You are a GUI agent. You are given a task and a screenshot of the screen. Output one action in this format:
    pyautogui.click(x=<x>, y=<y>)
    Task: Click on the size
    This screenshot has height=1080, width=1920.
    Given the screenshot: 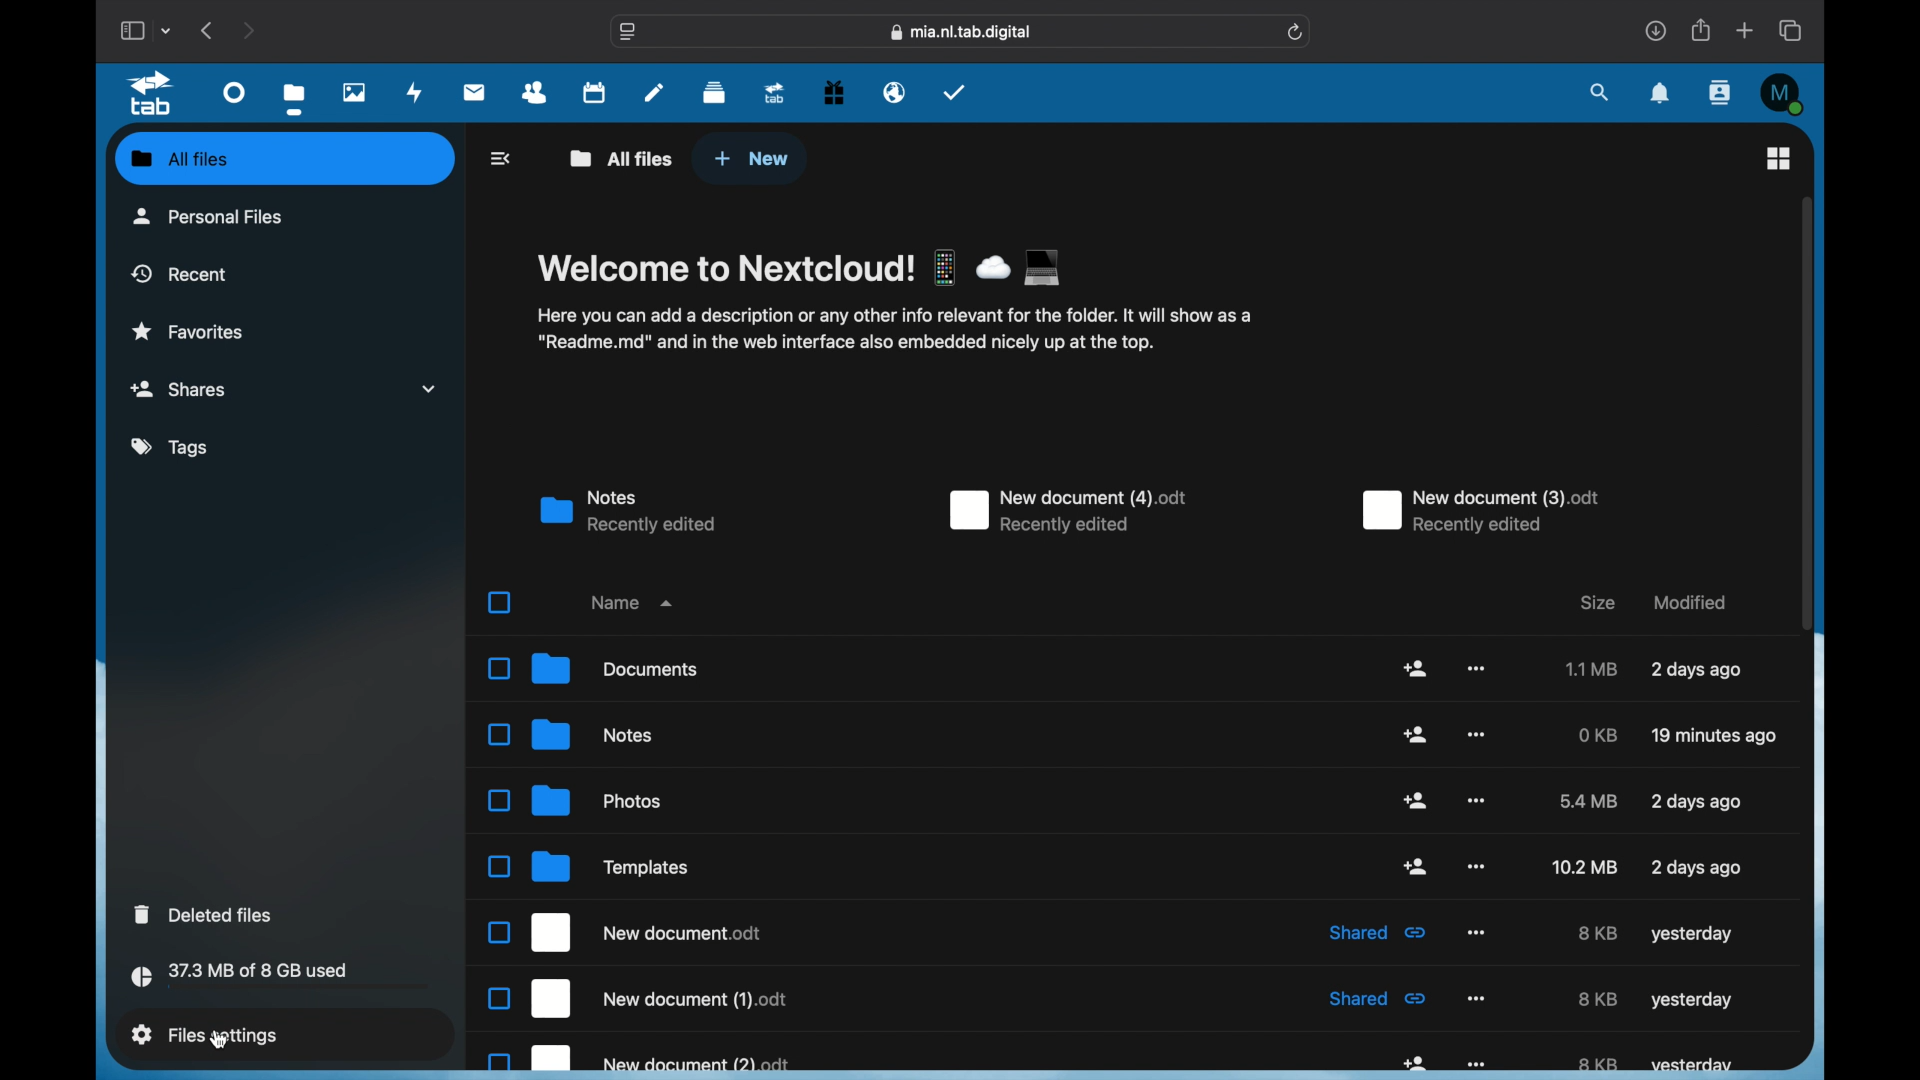 What is the action you would take?
    pyautogui.click(x=1589, y=801)
    